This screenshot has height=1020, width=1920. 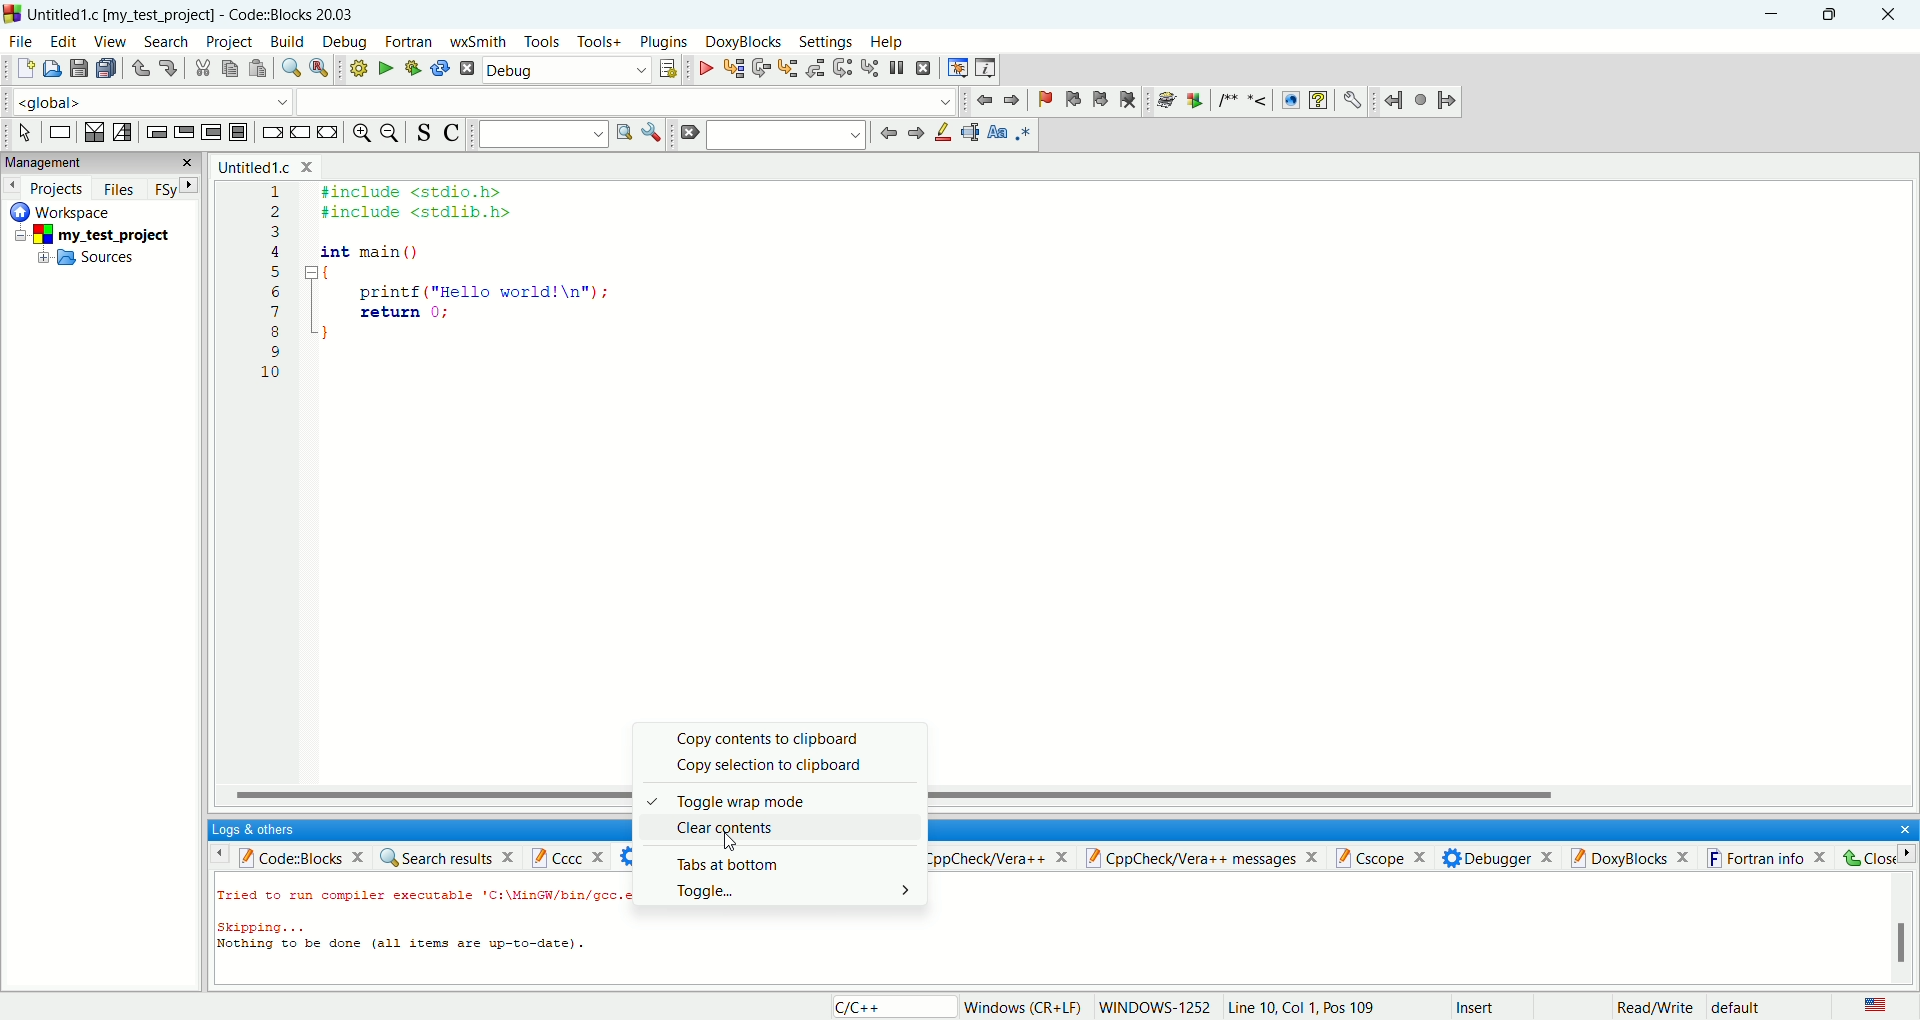 What do you see at coordinates (1204, 857) in the screenshot?
I see `Cppcheck/vera++ messages` at bounding box center [1204, 857].